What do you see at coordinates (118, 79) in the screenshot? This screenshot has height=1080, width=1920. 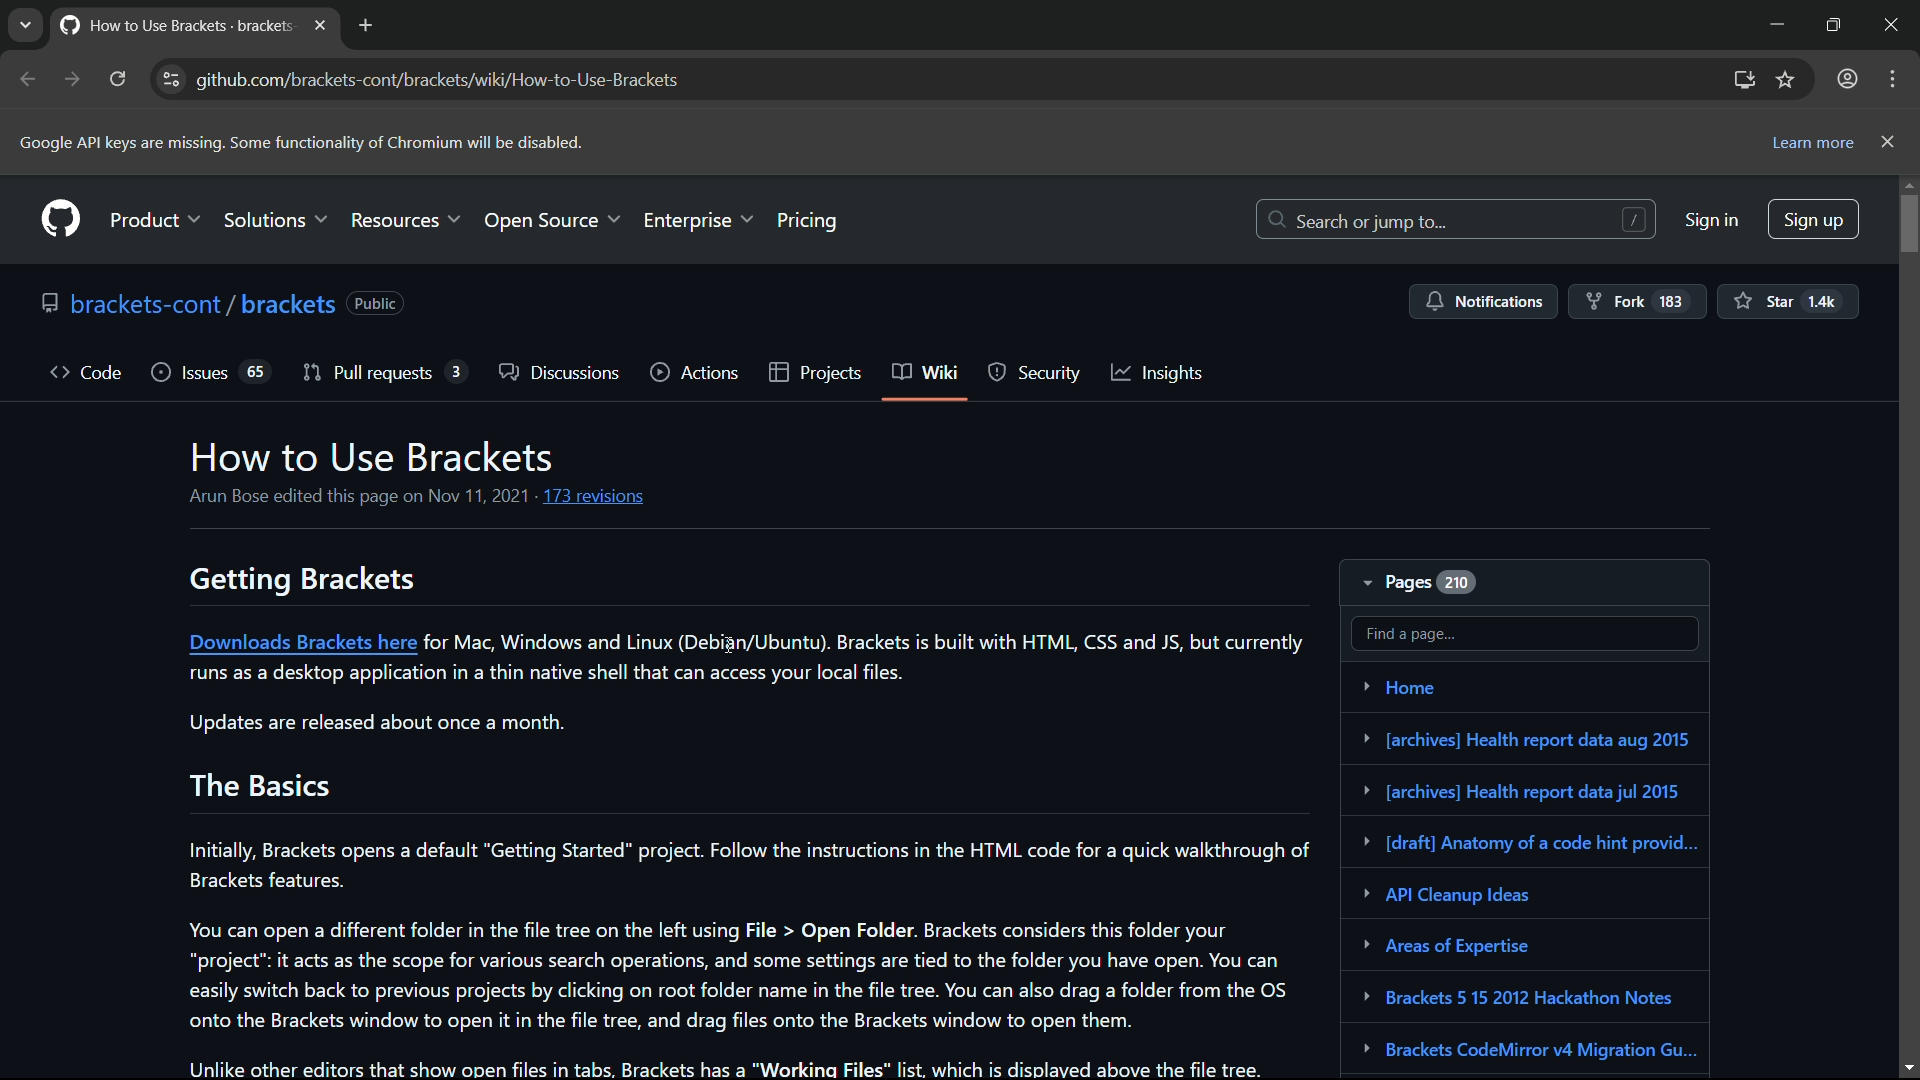 I see `reload` at bounding box center [118, 79].